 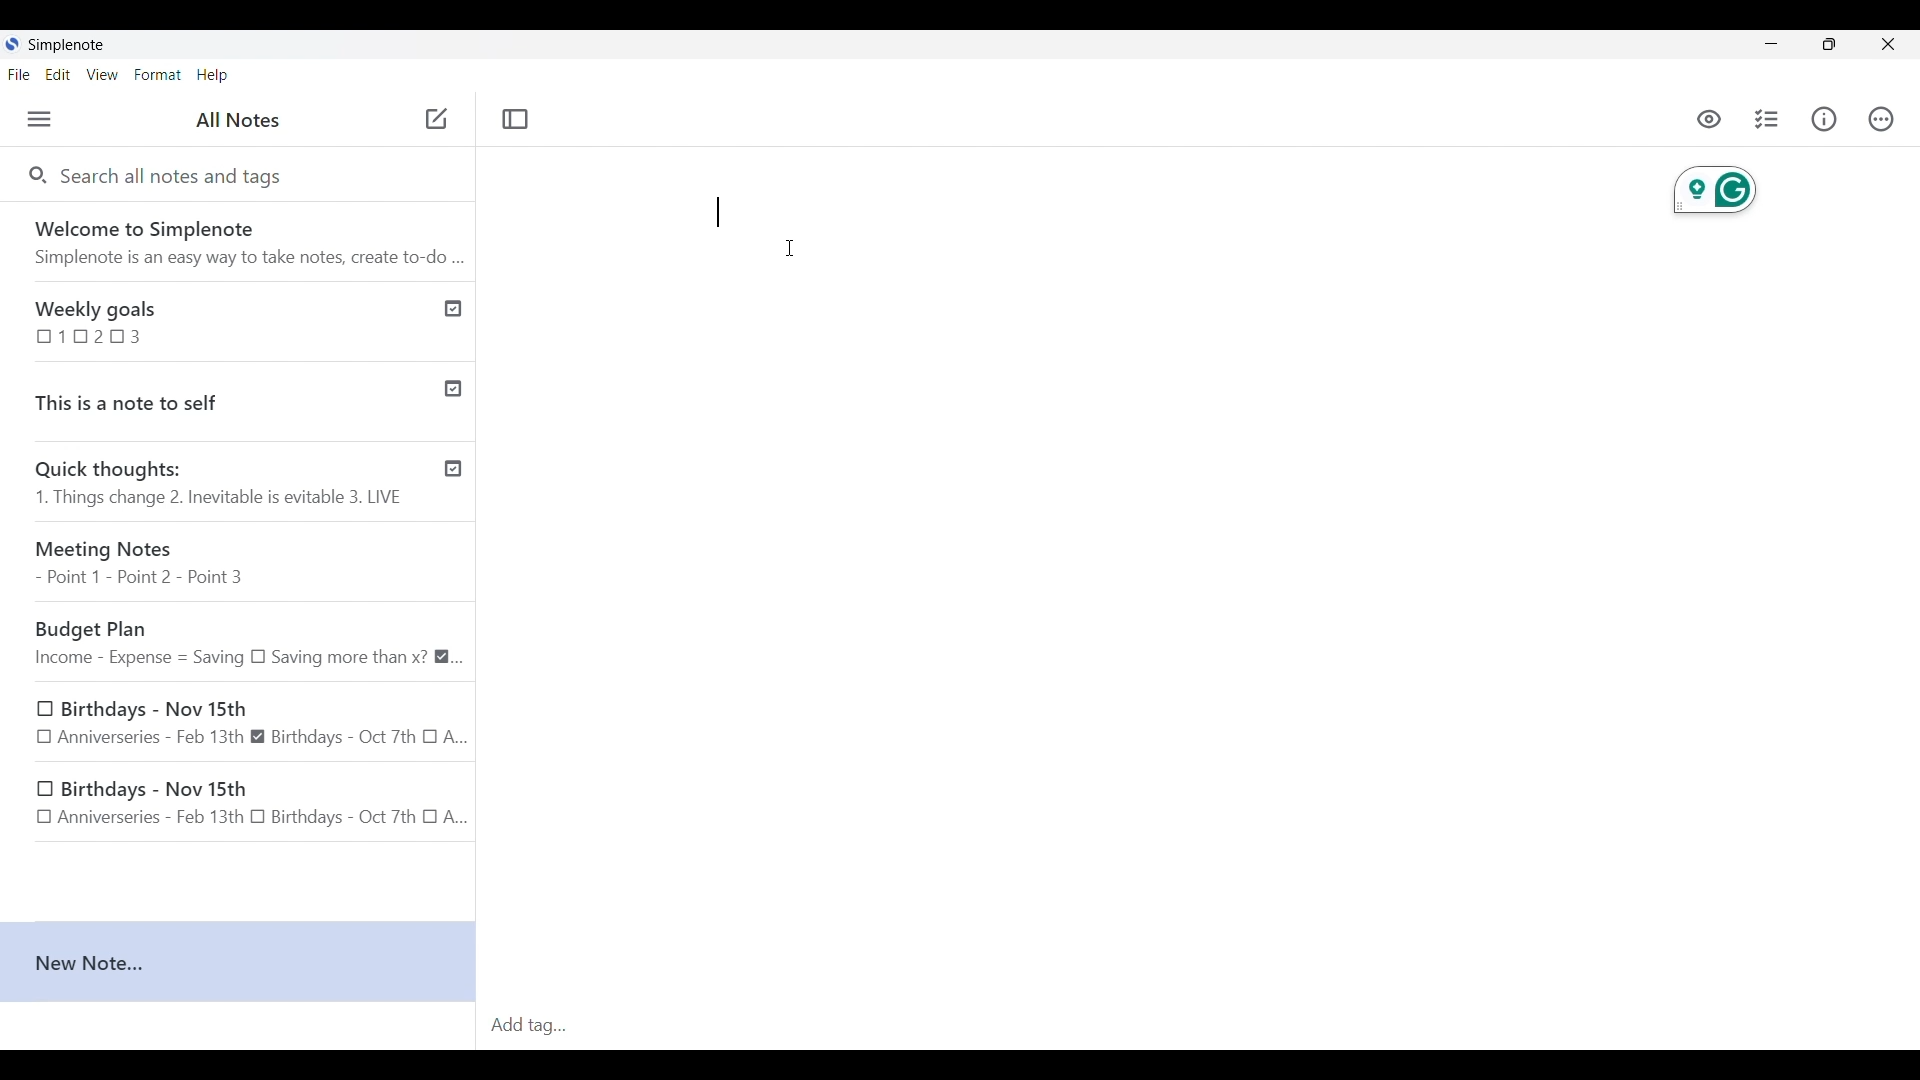 I want to click on Title of left panel, so click(x=238, y=119).